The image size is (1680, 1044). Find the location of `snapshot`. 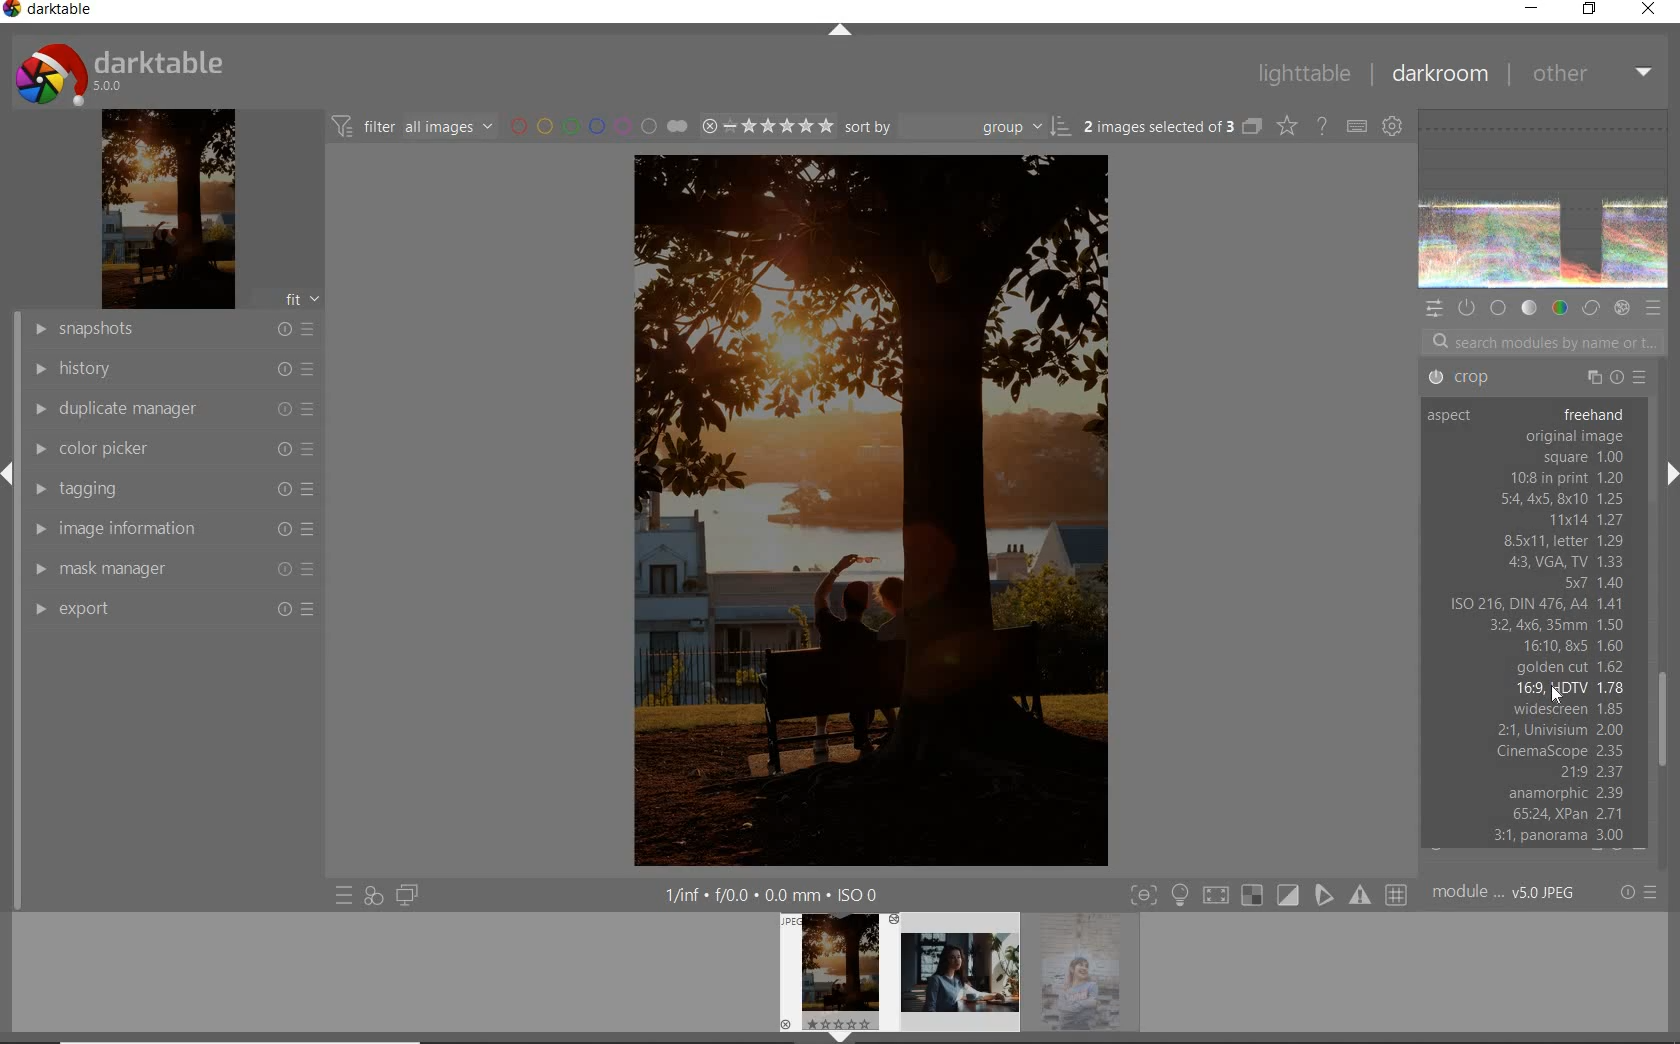

snapshot is located at coordinates (173, 331).